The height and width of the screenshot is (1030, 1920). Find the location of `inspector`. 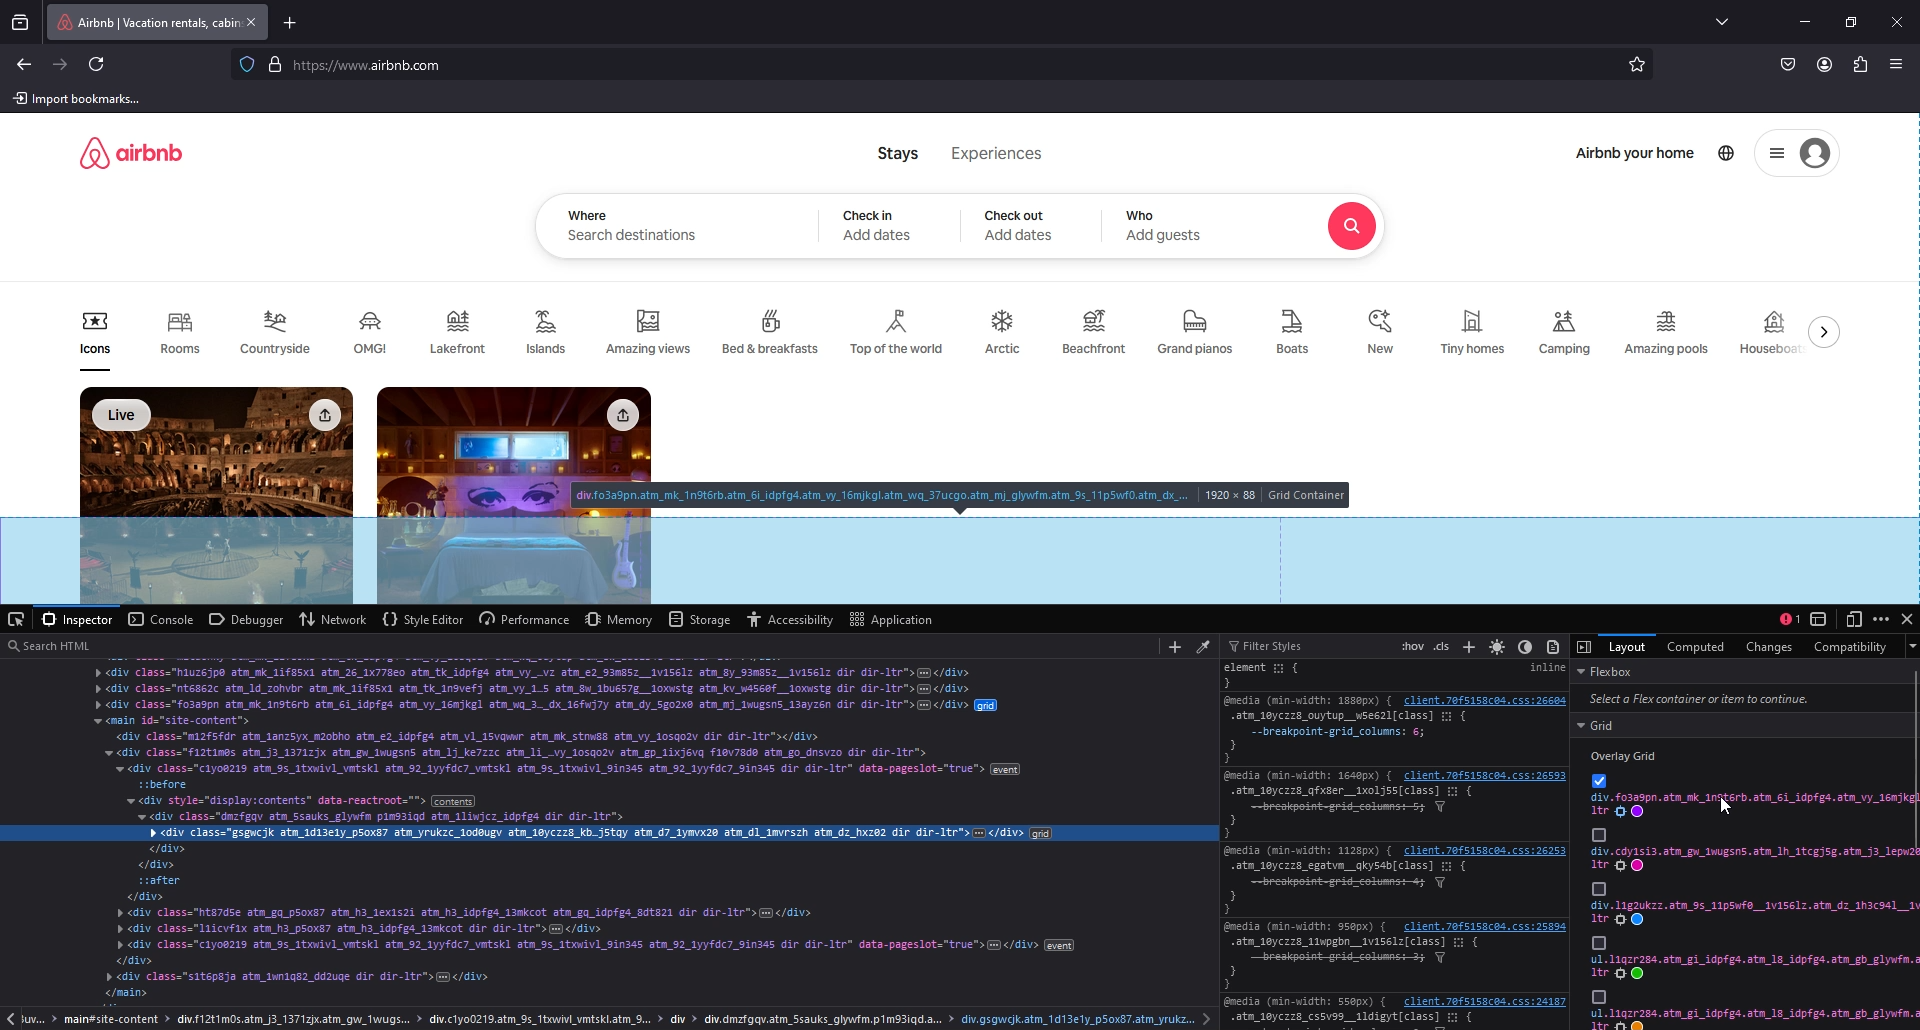

inspector is located at coordinates (80, 619).